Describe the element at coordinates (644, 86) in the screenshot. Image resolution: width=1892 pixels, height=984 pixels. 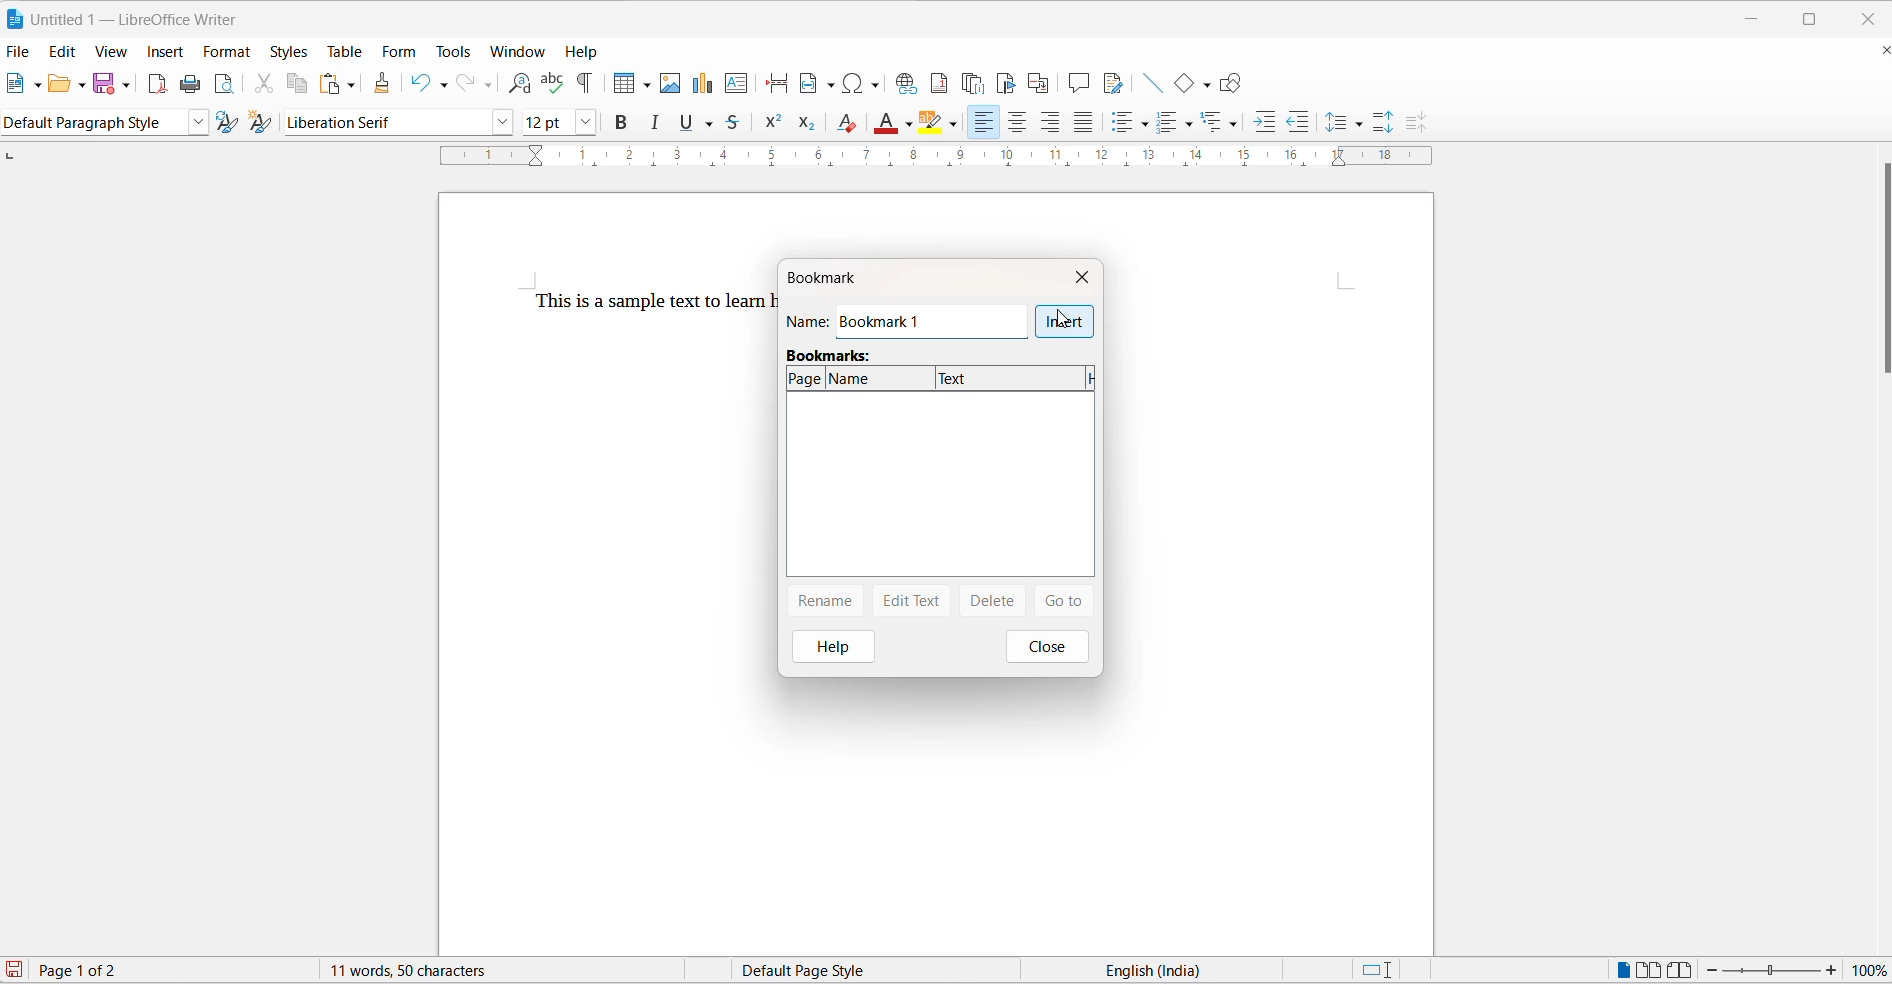
I see `table grid` at that location.